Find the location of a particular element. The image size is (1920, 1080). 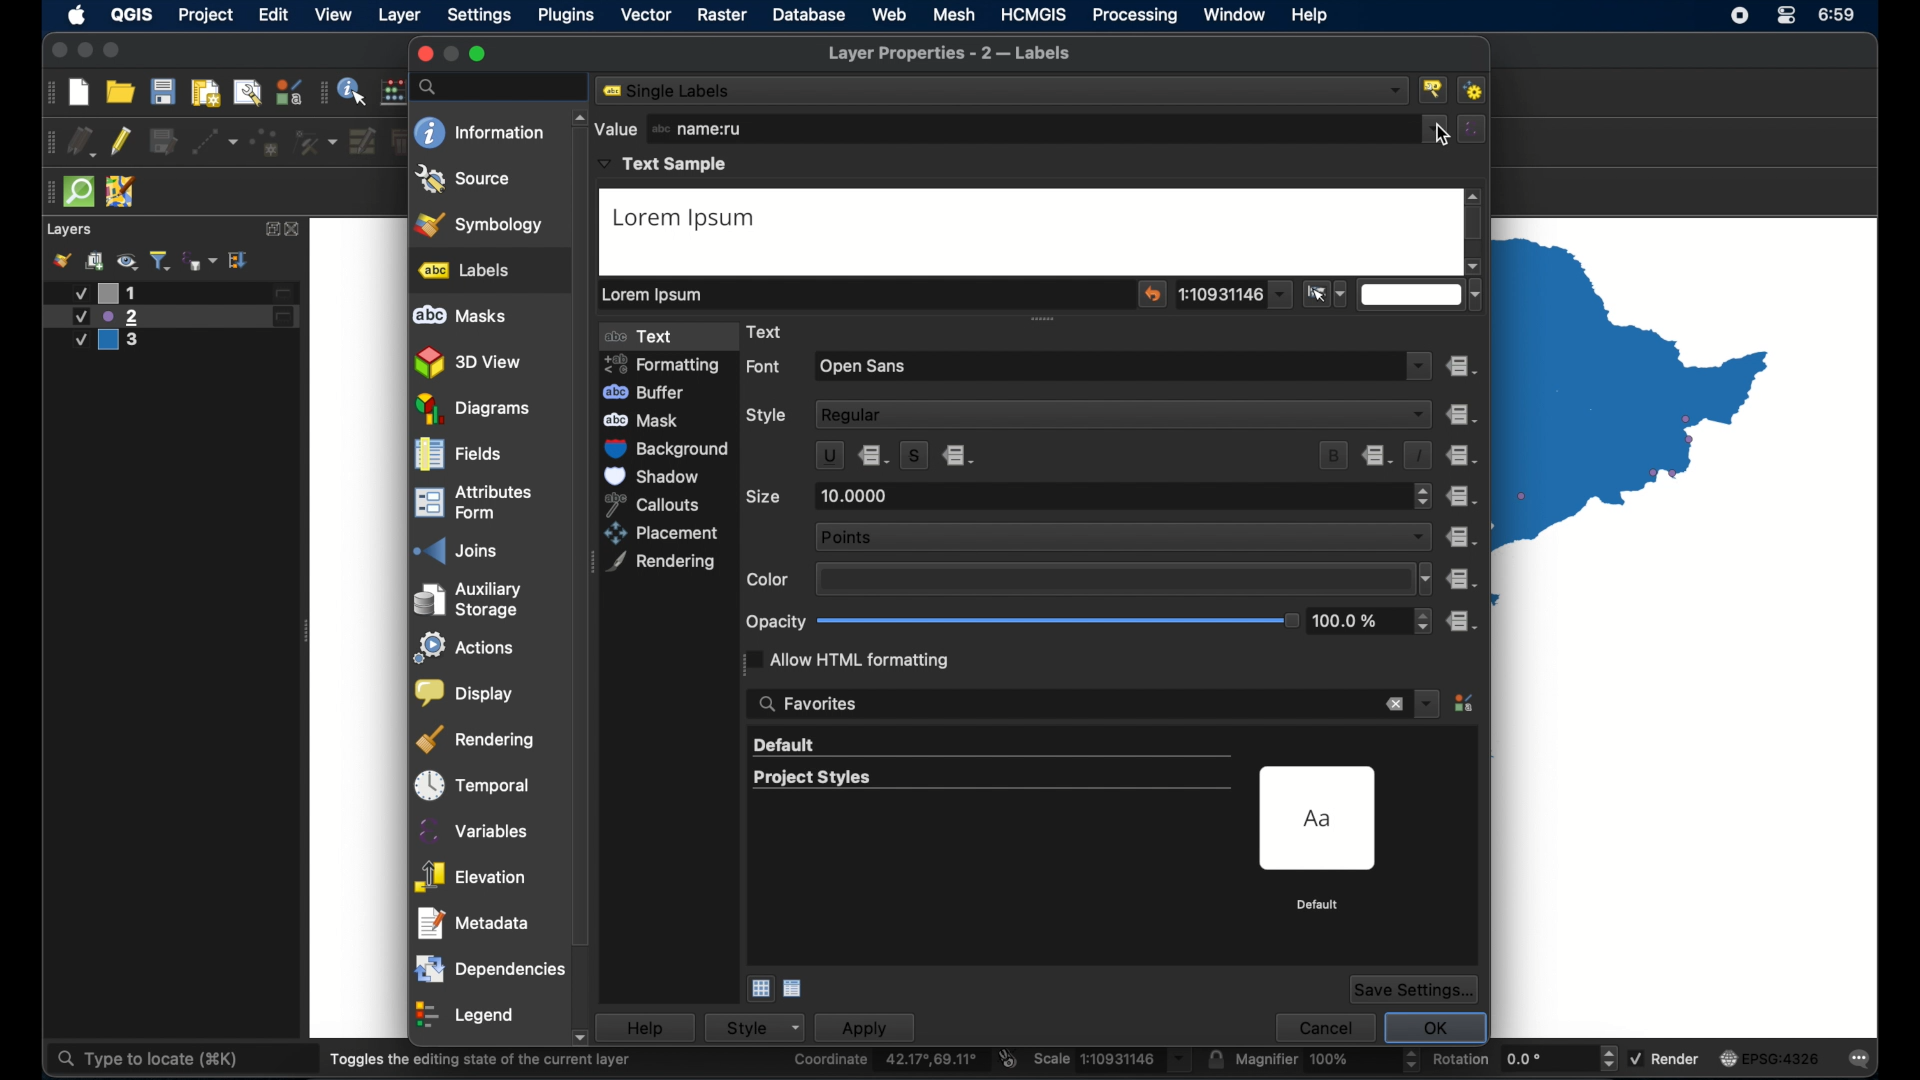

close is located at coordinates (56, 51).